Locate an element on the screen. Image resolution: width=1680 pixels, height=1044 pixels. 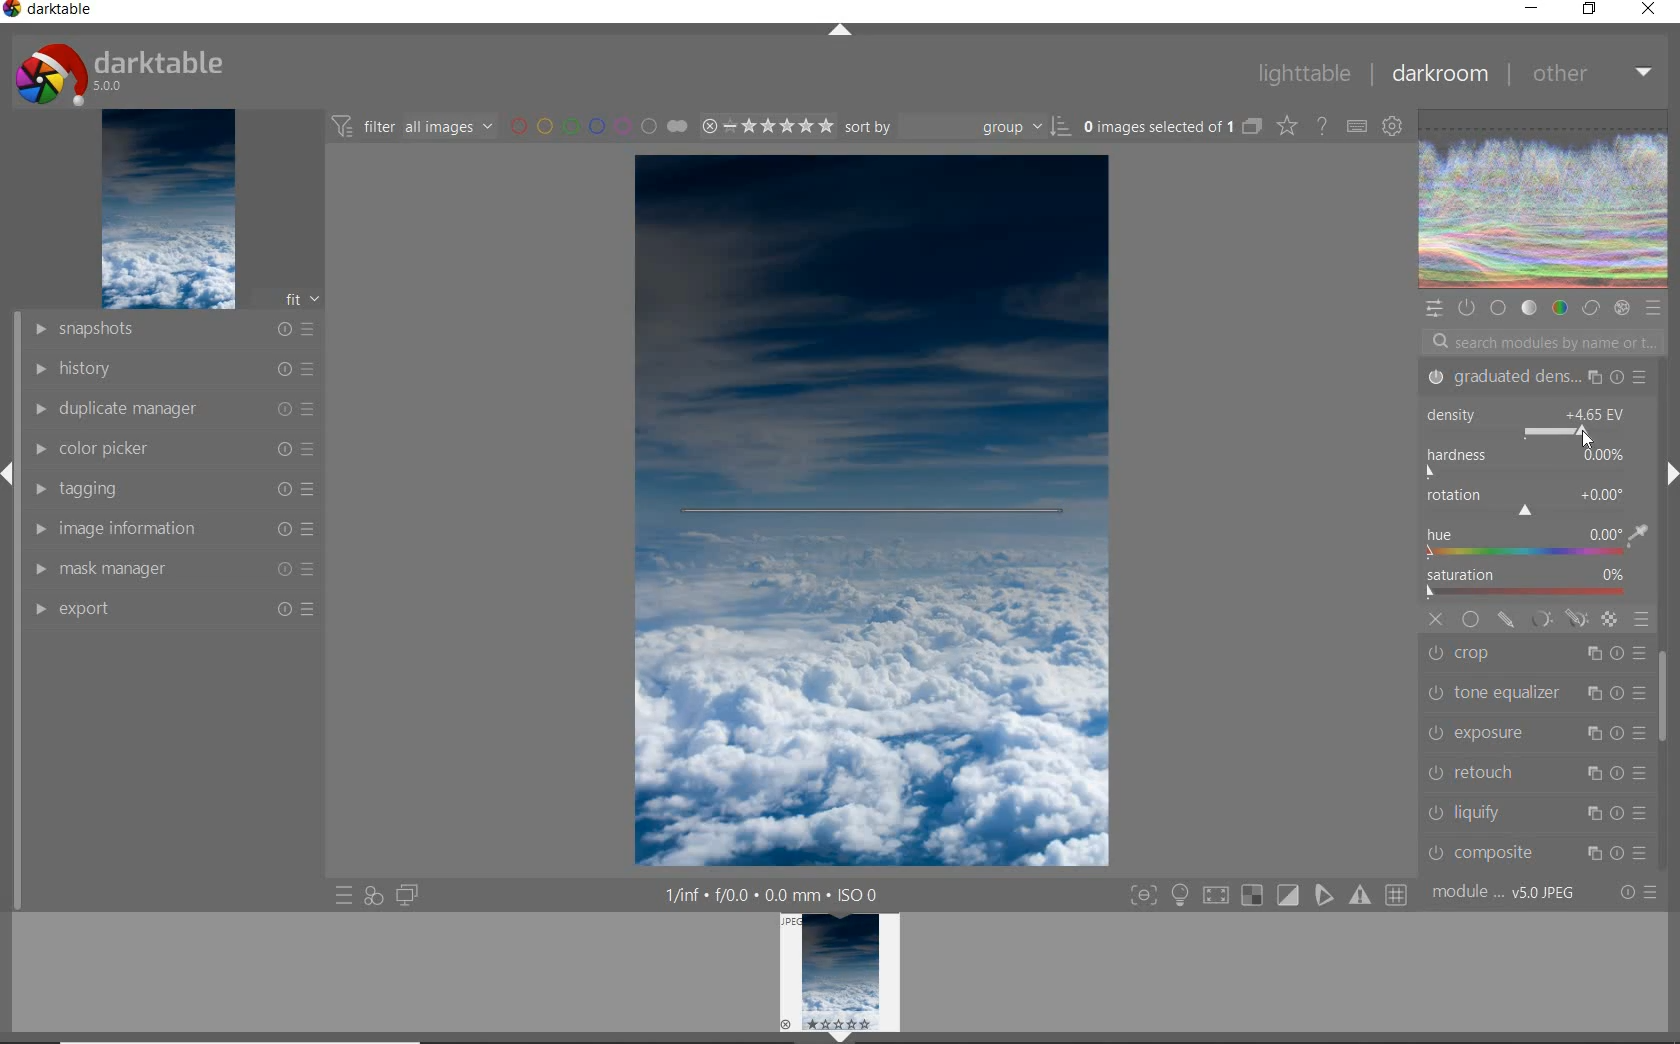
Up is located at coordinates (840, 32).